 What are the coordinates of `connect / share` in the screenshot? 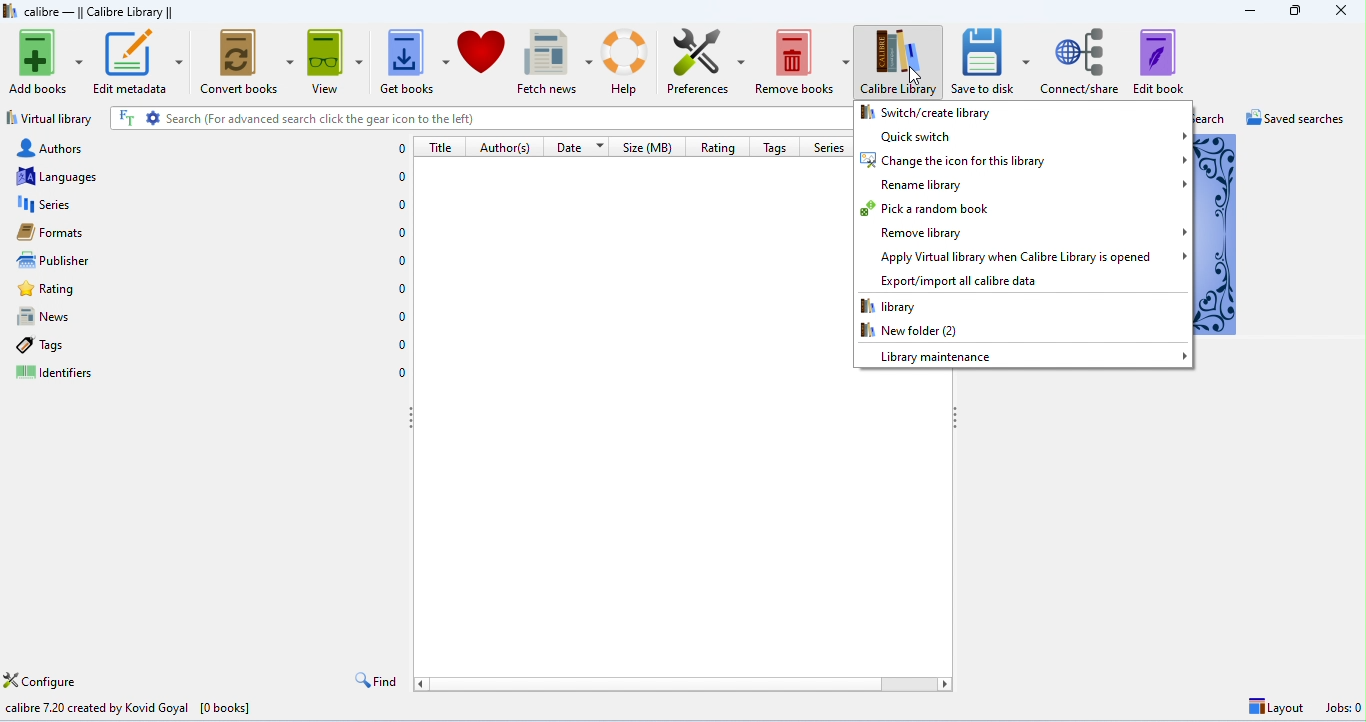 It's located at (1082, 59).